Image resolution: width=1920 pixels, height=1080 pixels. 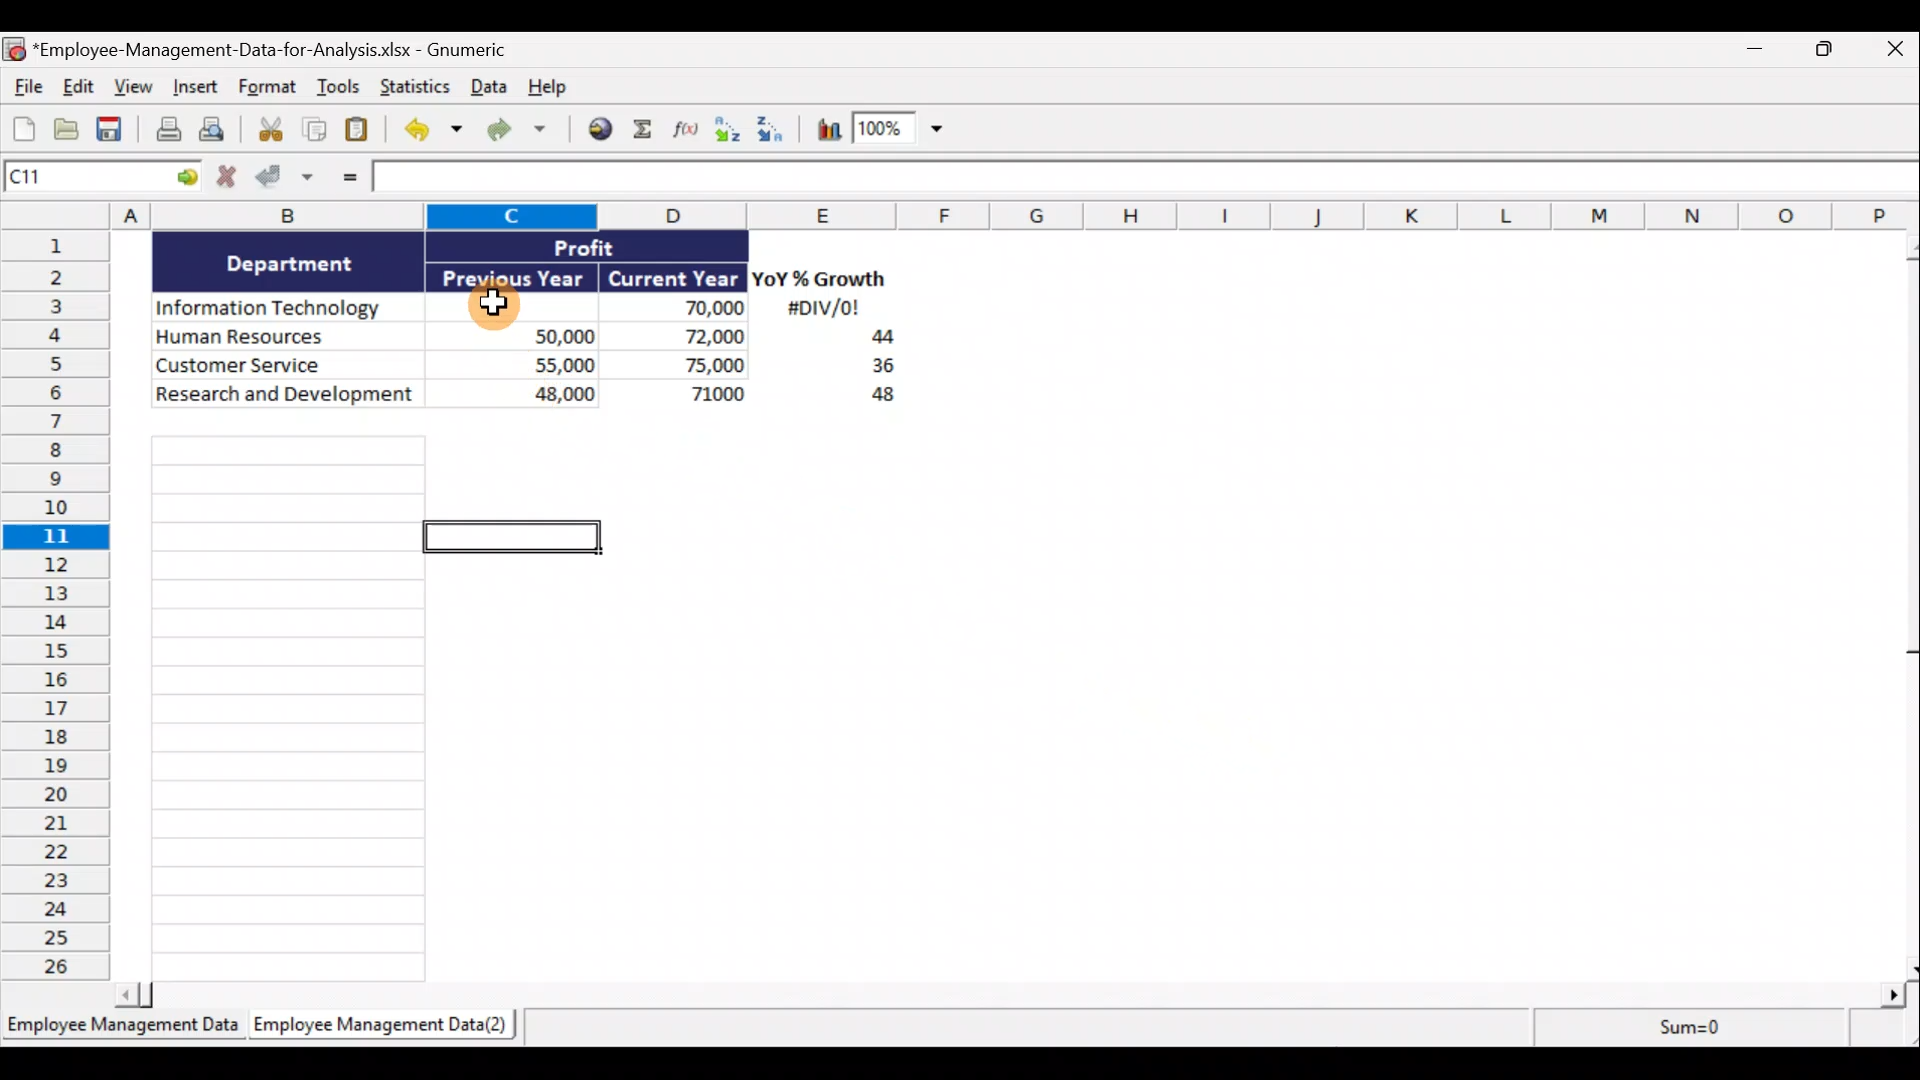 What do you see at coordinates (523, 397) in the screenshot?
I see `48,000` at bounding box center [523, 397].